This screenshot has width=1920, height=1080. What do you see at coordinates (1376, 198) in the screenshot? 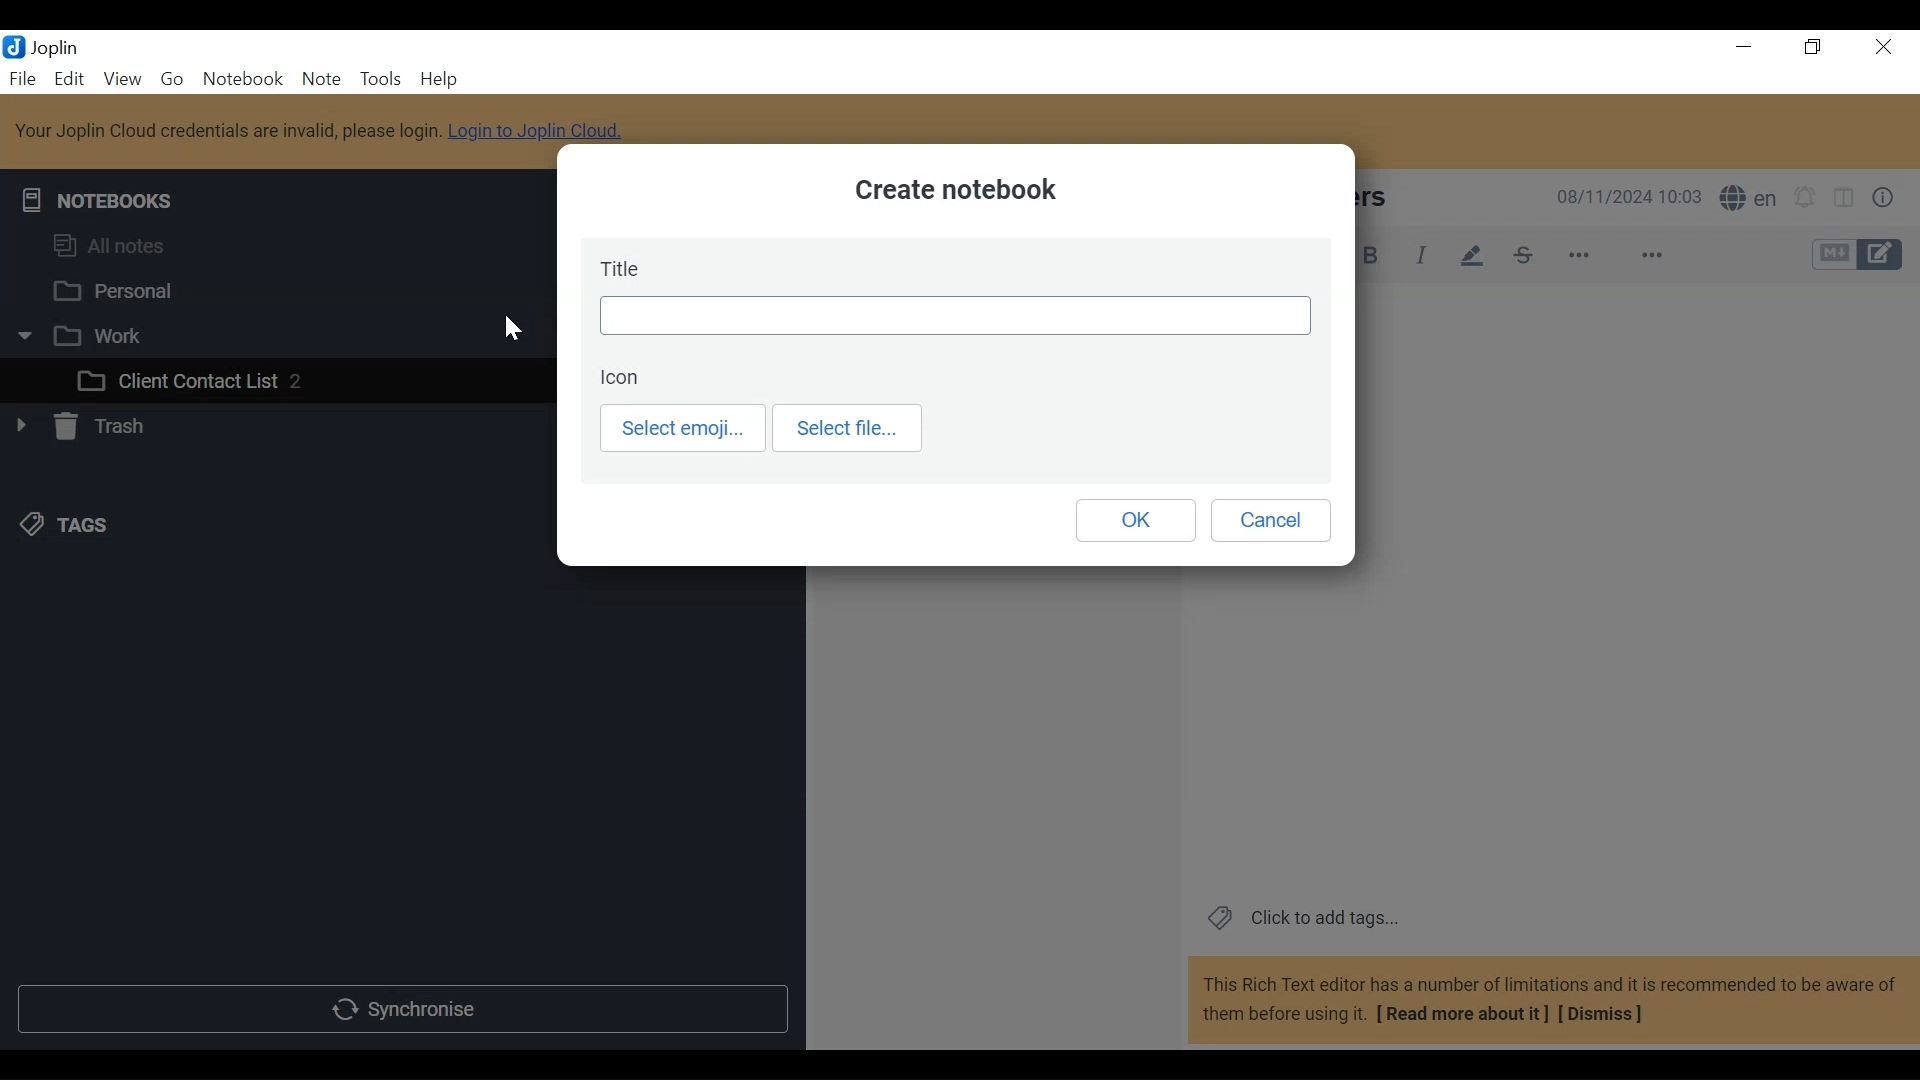
I see `Sammy Peters` at bounding box center [1376, 198].